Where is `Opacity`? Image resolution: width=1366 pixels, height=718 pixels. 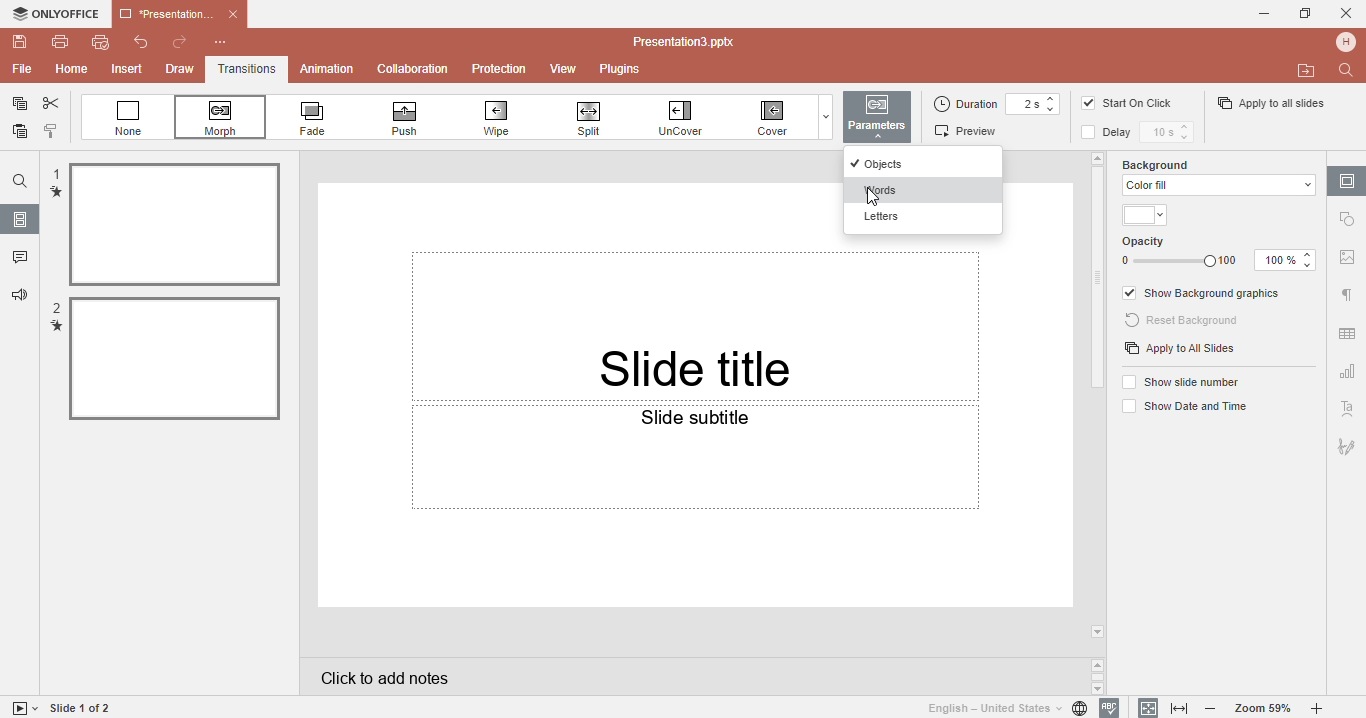
Opacity is located at coordinates (1220, 253).